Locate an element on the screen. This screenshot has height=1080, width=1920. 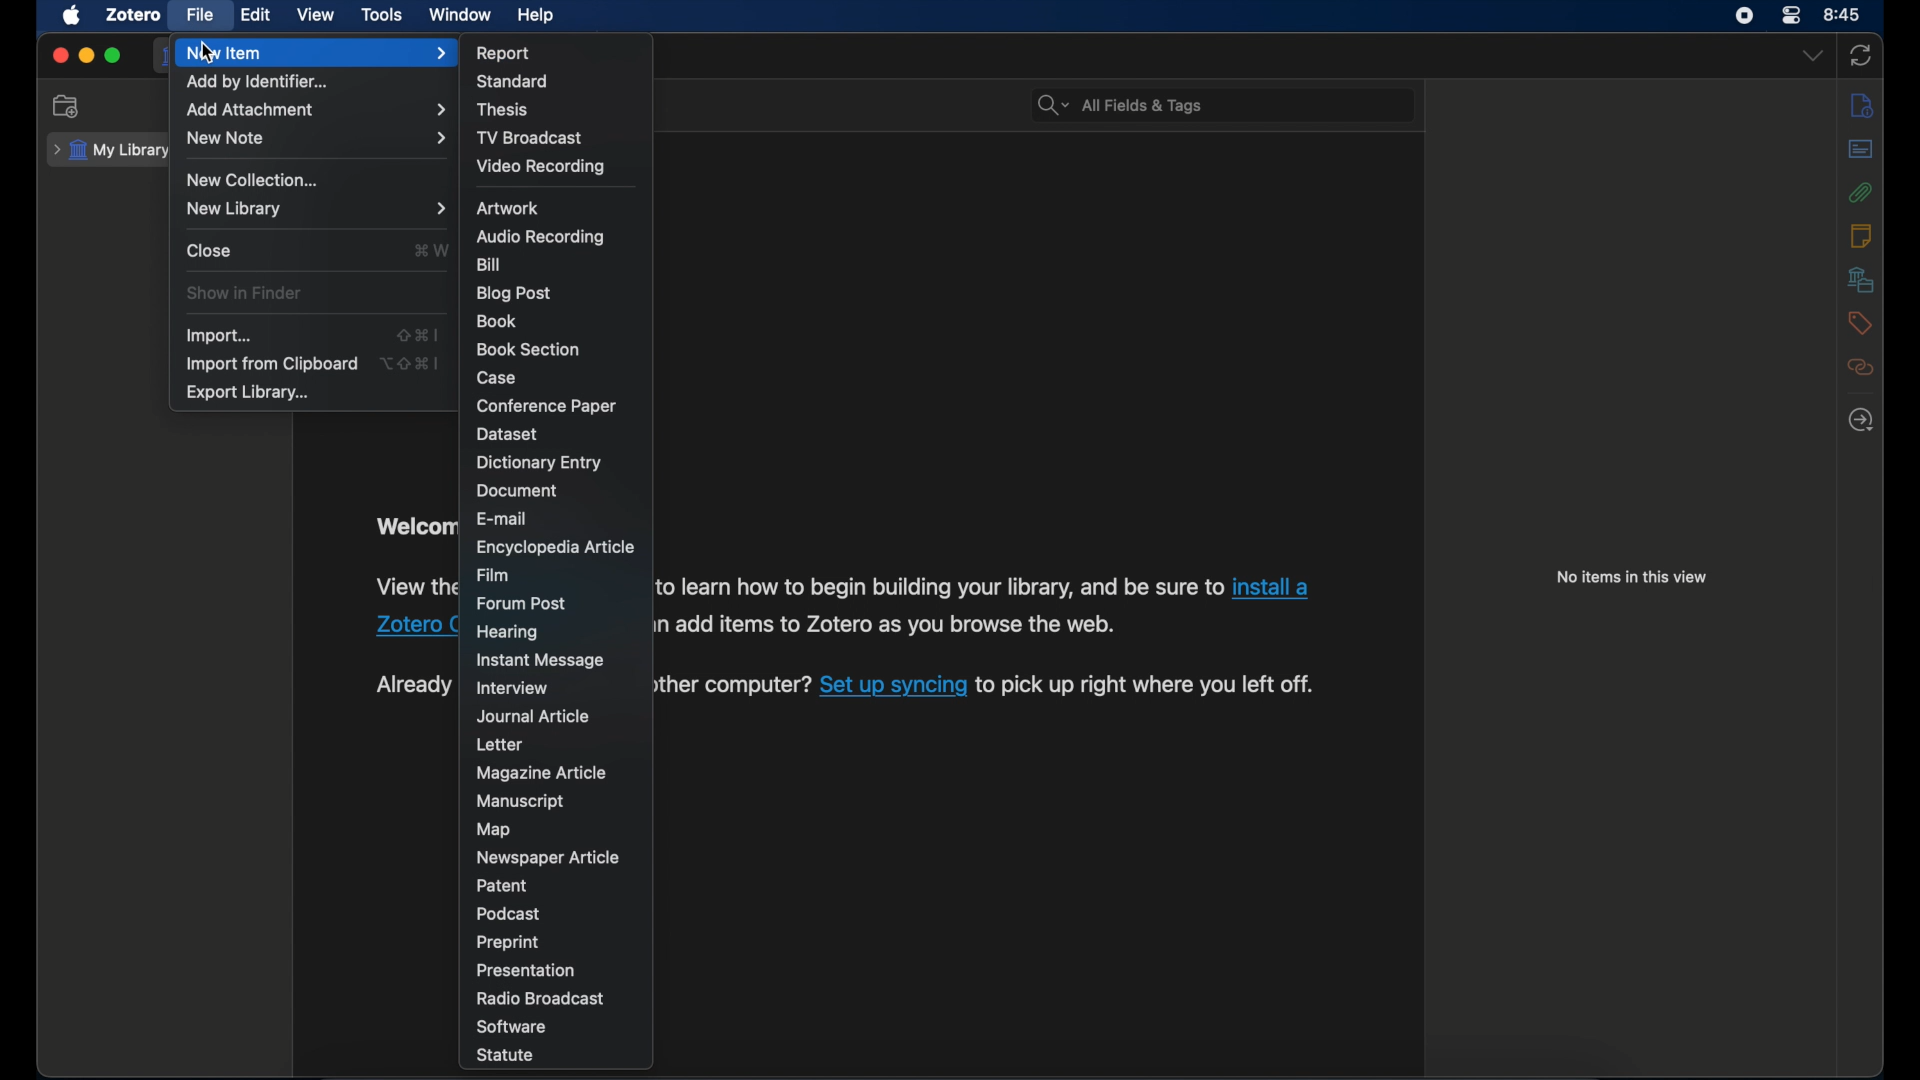
shortcut is located at coordinates (409, 364).